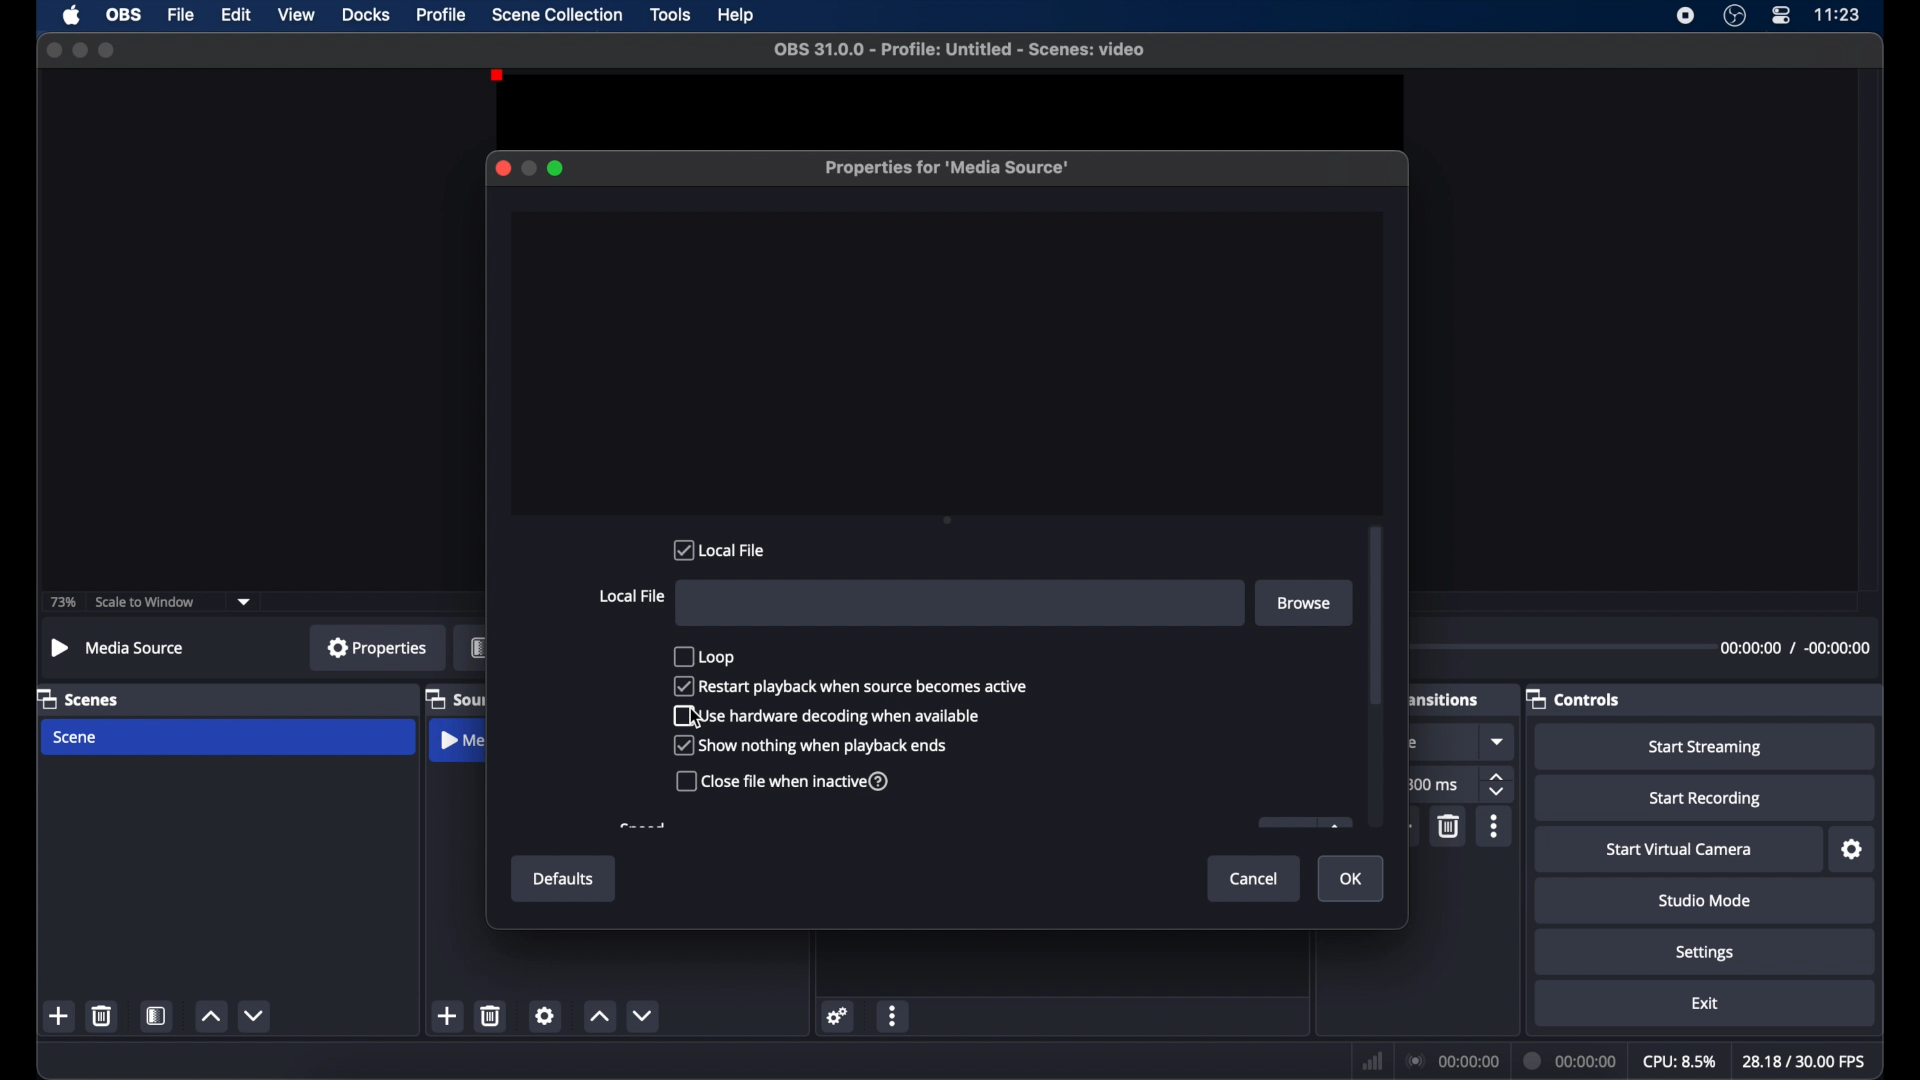 The height and width of the screenshot is (1080, 1920). What do you see at coordinates (565, 880) in the screenshot?
I see `defaults` at bounding box center [565, 880].